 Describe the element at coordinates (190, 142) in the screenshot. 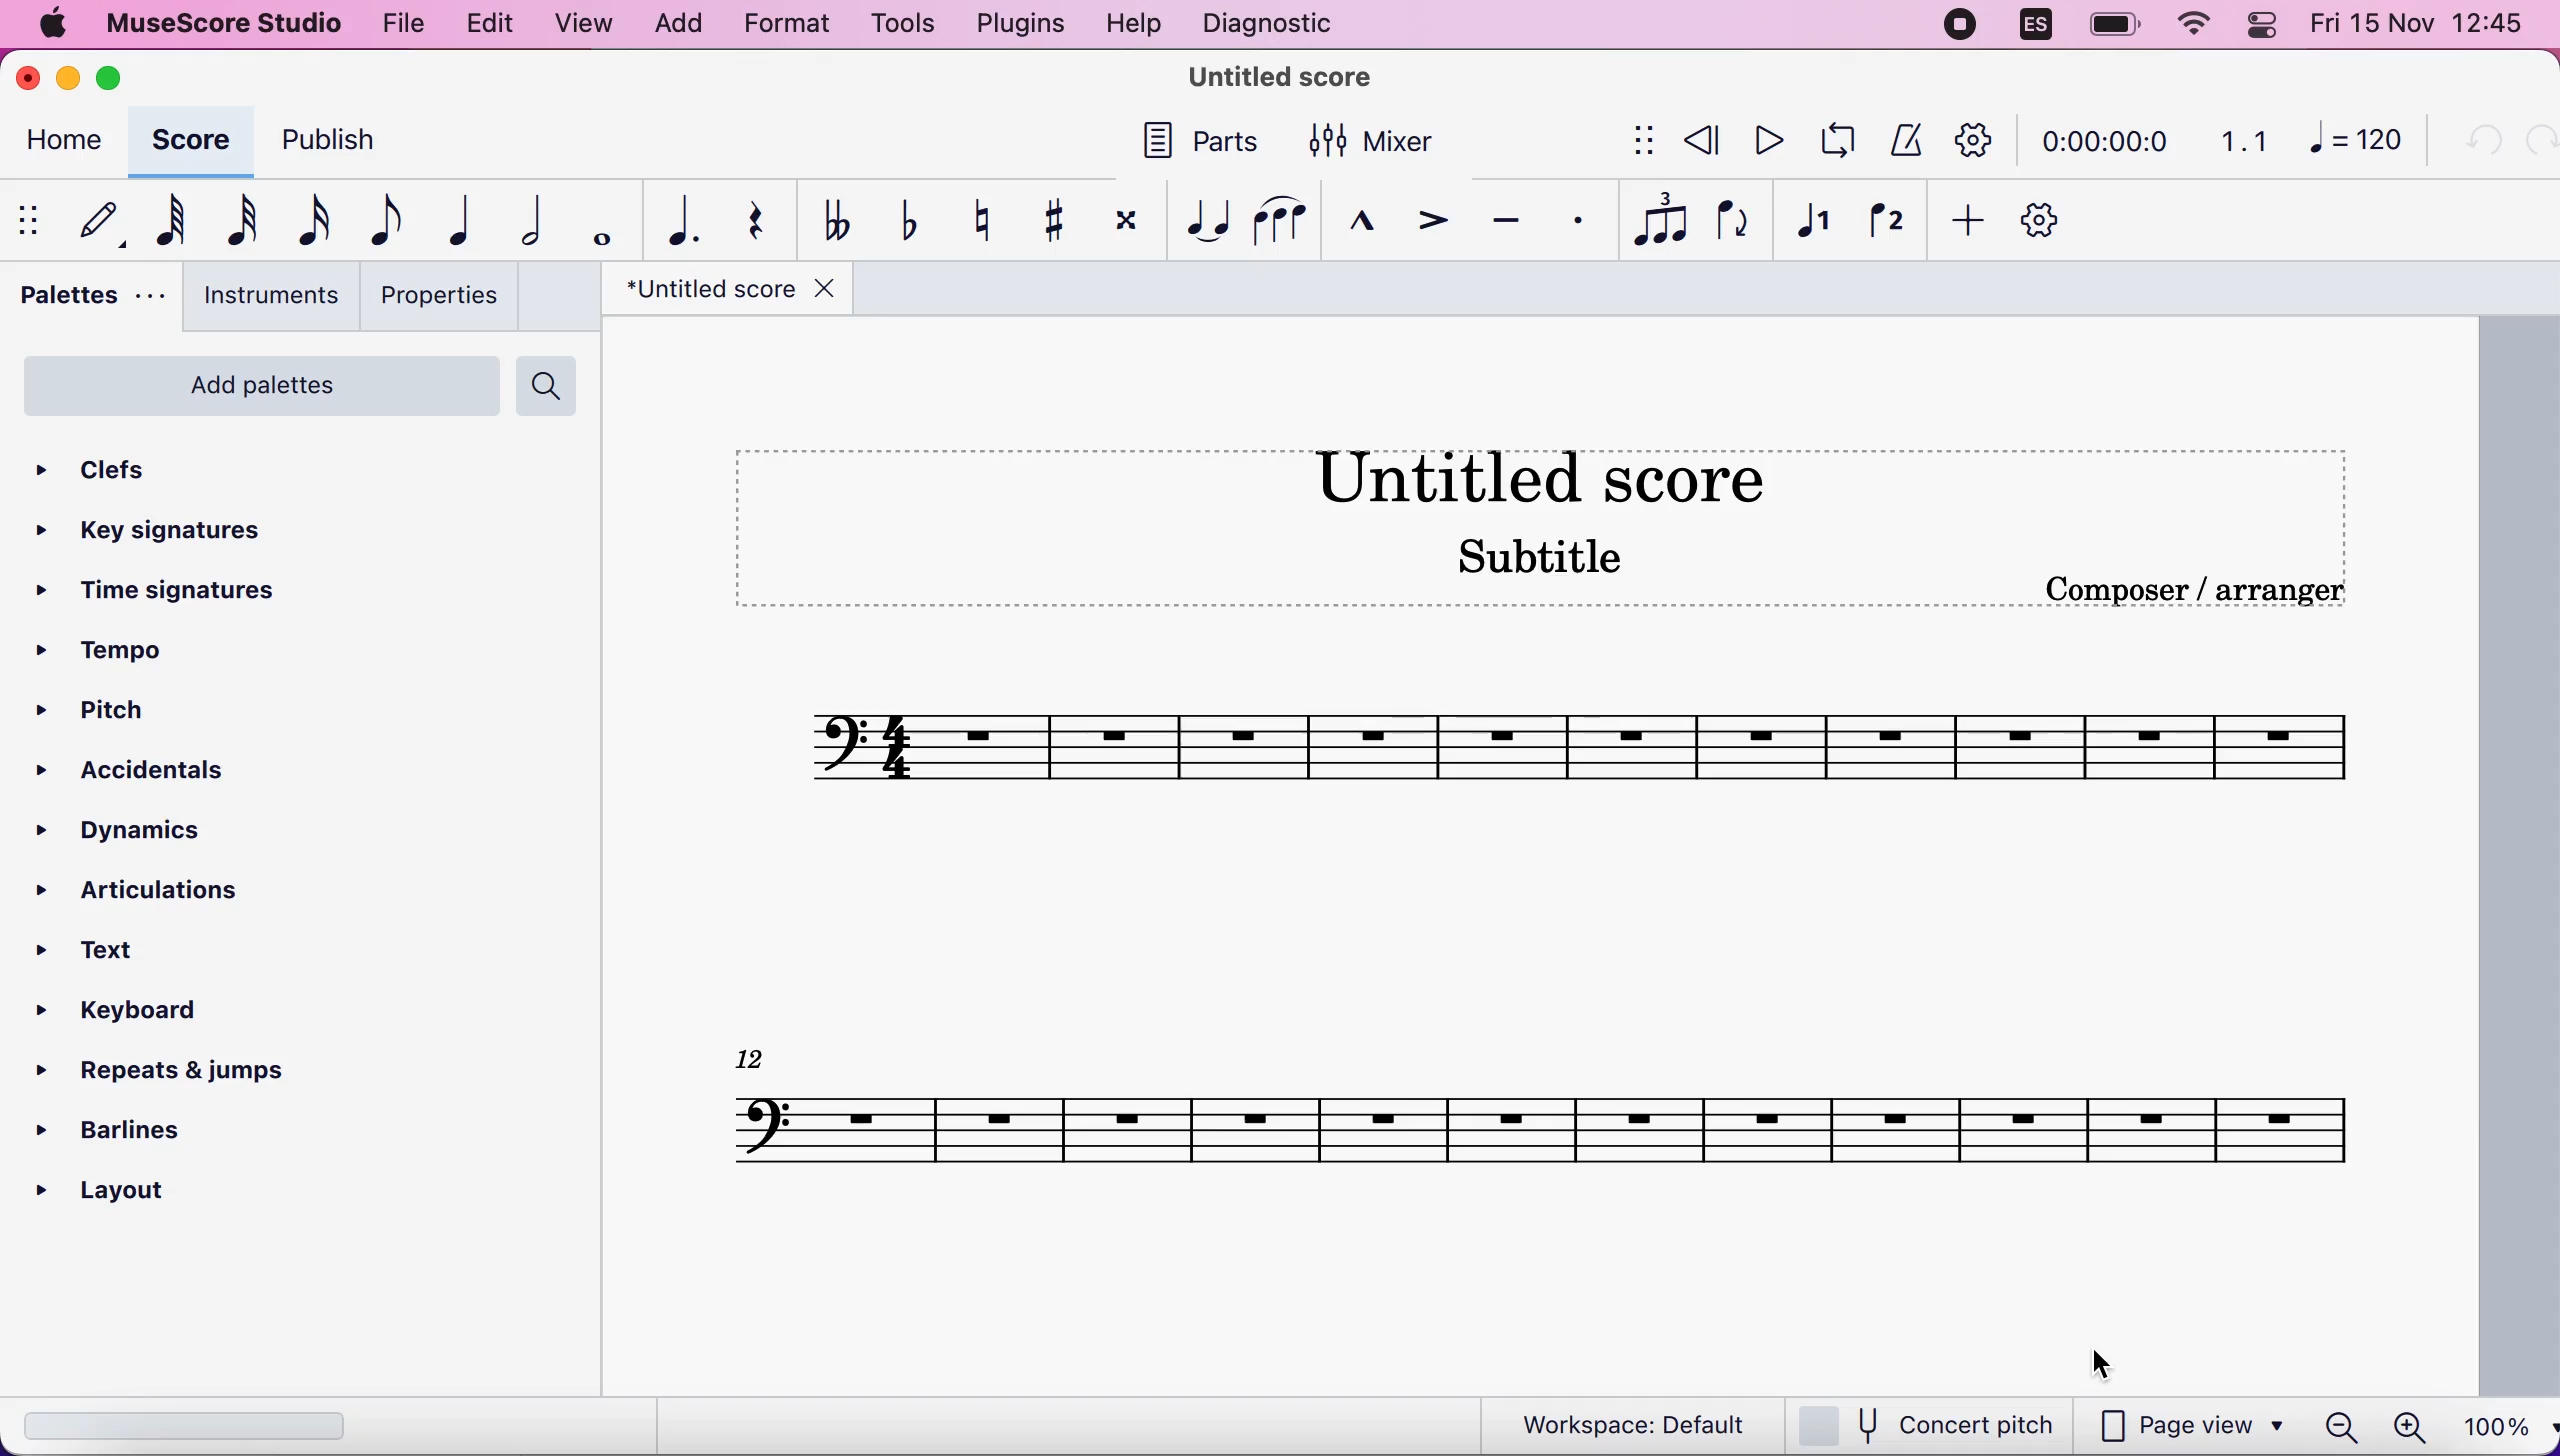

I see `score` at that location.